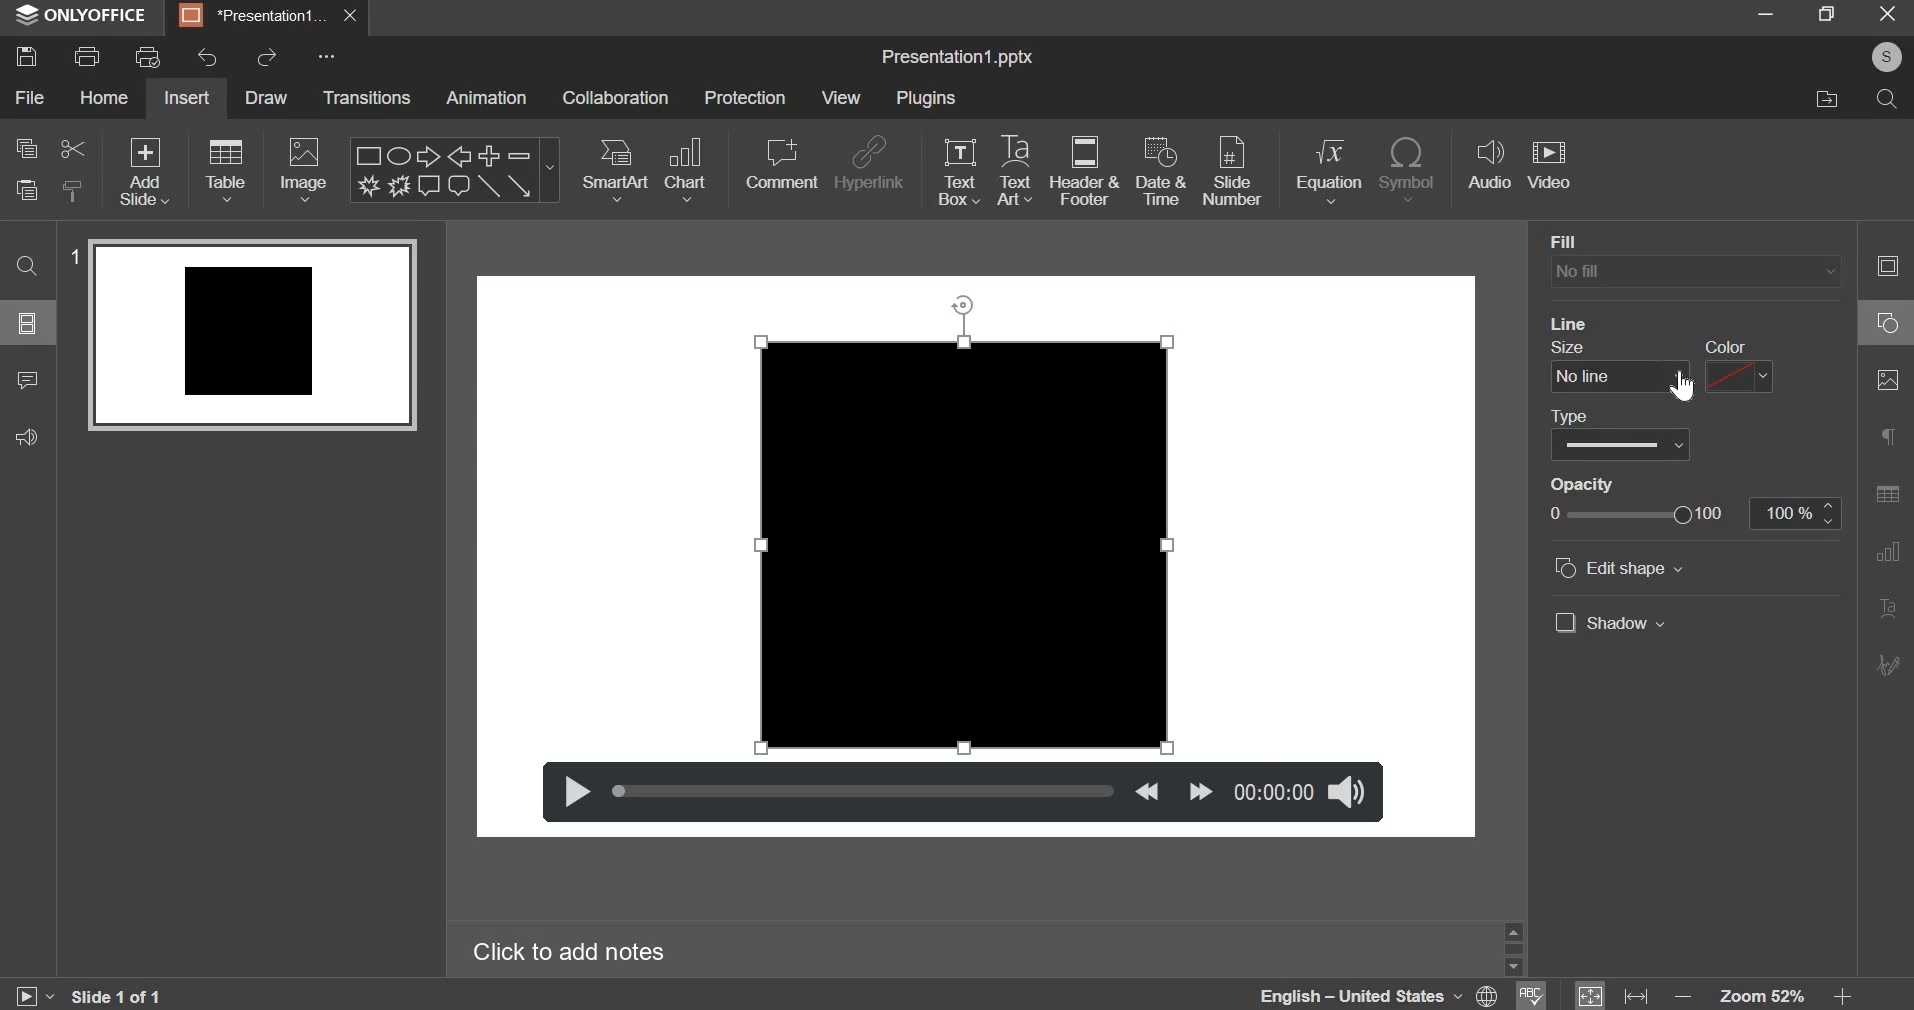 This screenshot has height=1010, width=1914. Describe the element at coordinates (303, 172) in the screenshot. I see `image` at that location.